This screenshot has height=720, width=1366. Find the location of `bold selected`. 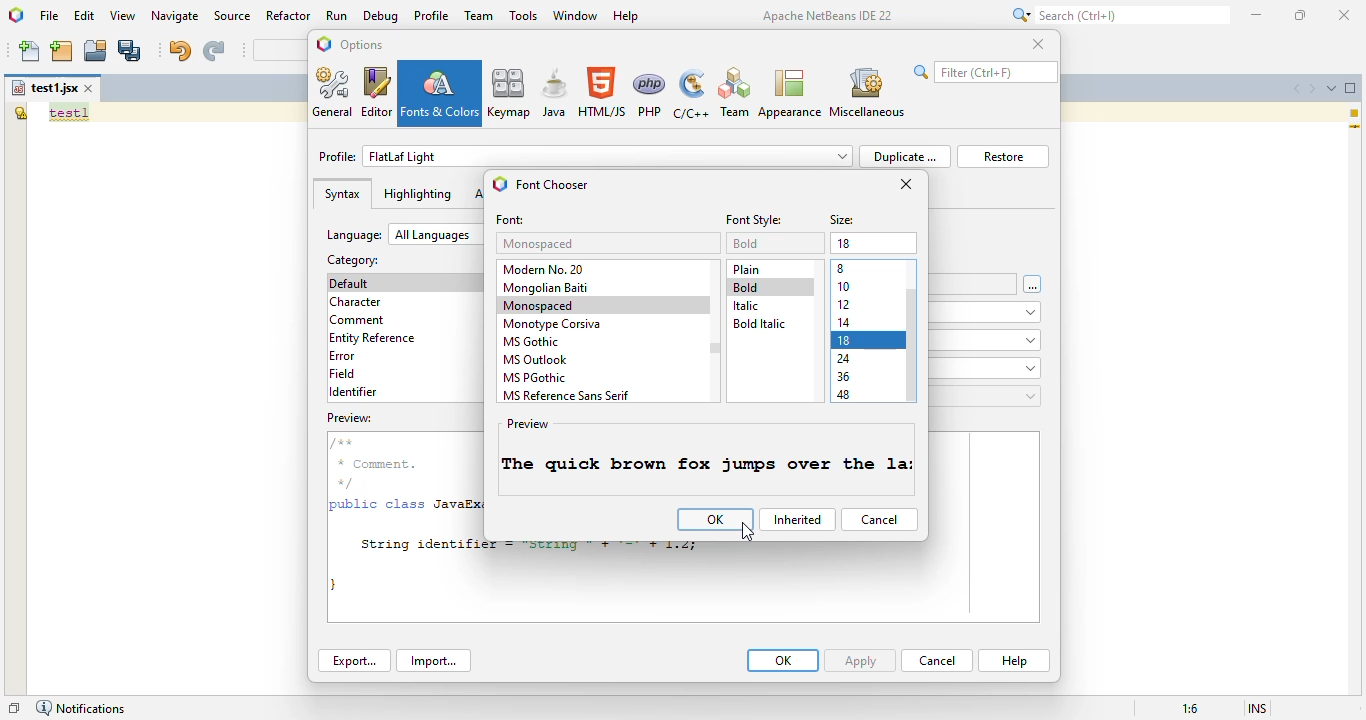

bold selected is located at coordinates (772, 287).